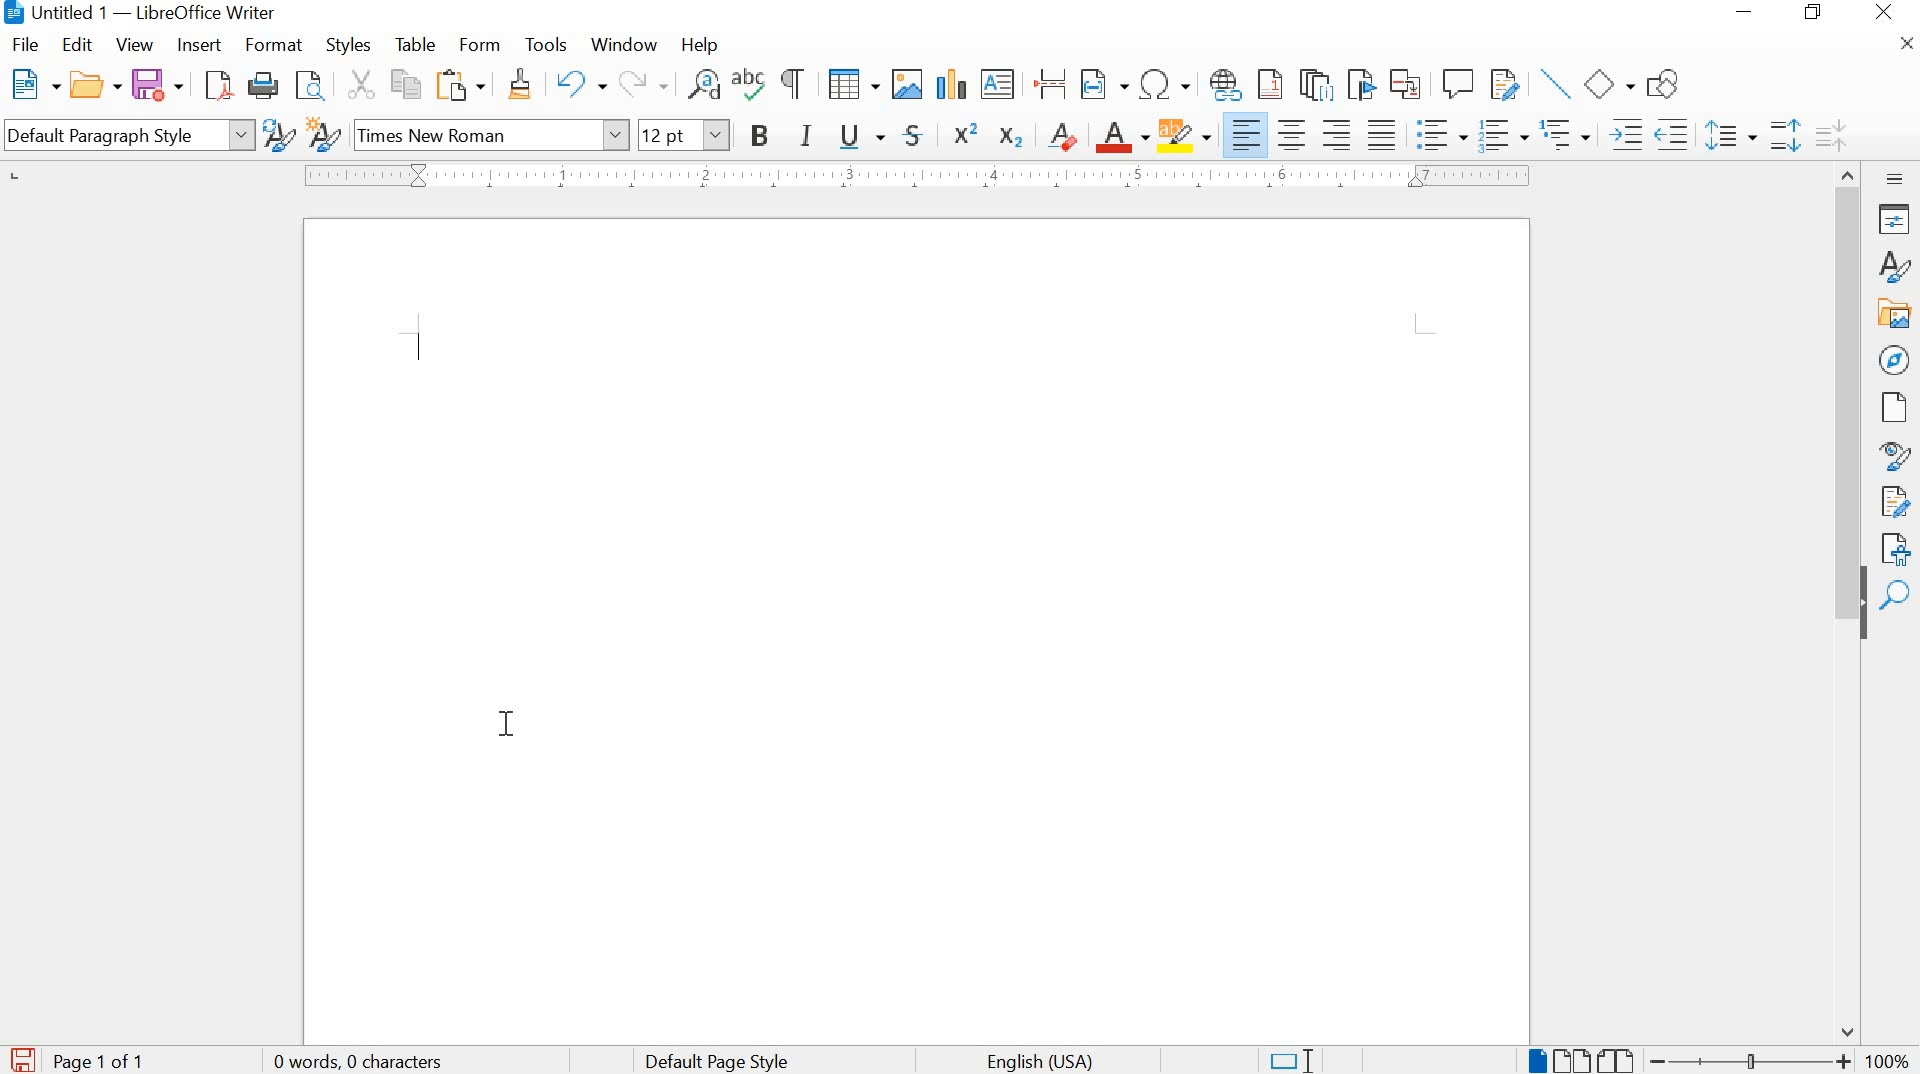 The height and width of the screenshot is (1074, 1920). I want to click on SELECT OUTLINE FORMAT, so click(1565, 135).